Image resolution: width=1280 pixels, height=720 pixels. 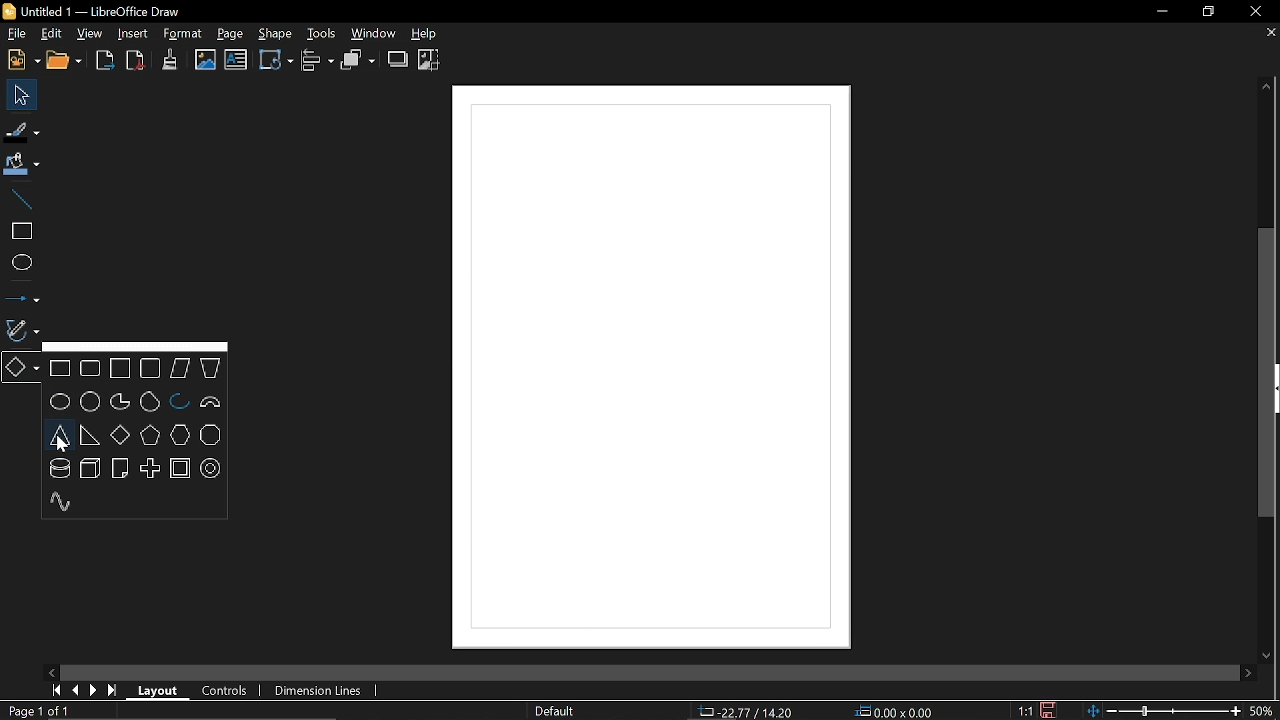 What do you see at coordinates (113, 691) in the screenshot?
I see `Last Page` at bounding box center [113, 691].